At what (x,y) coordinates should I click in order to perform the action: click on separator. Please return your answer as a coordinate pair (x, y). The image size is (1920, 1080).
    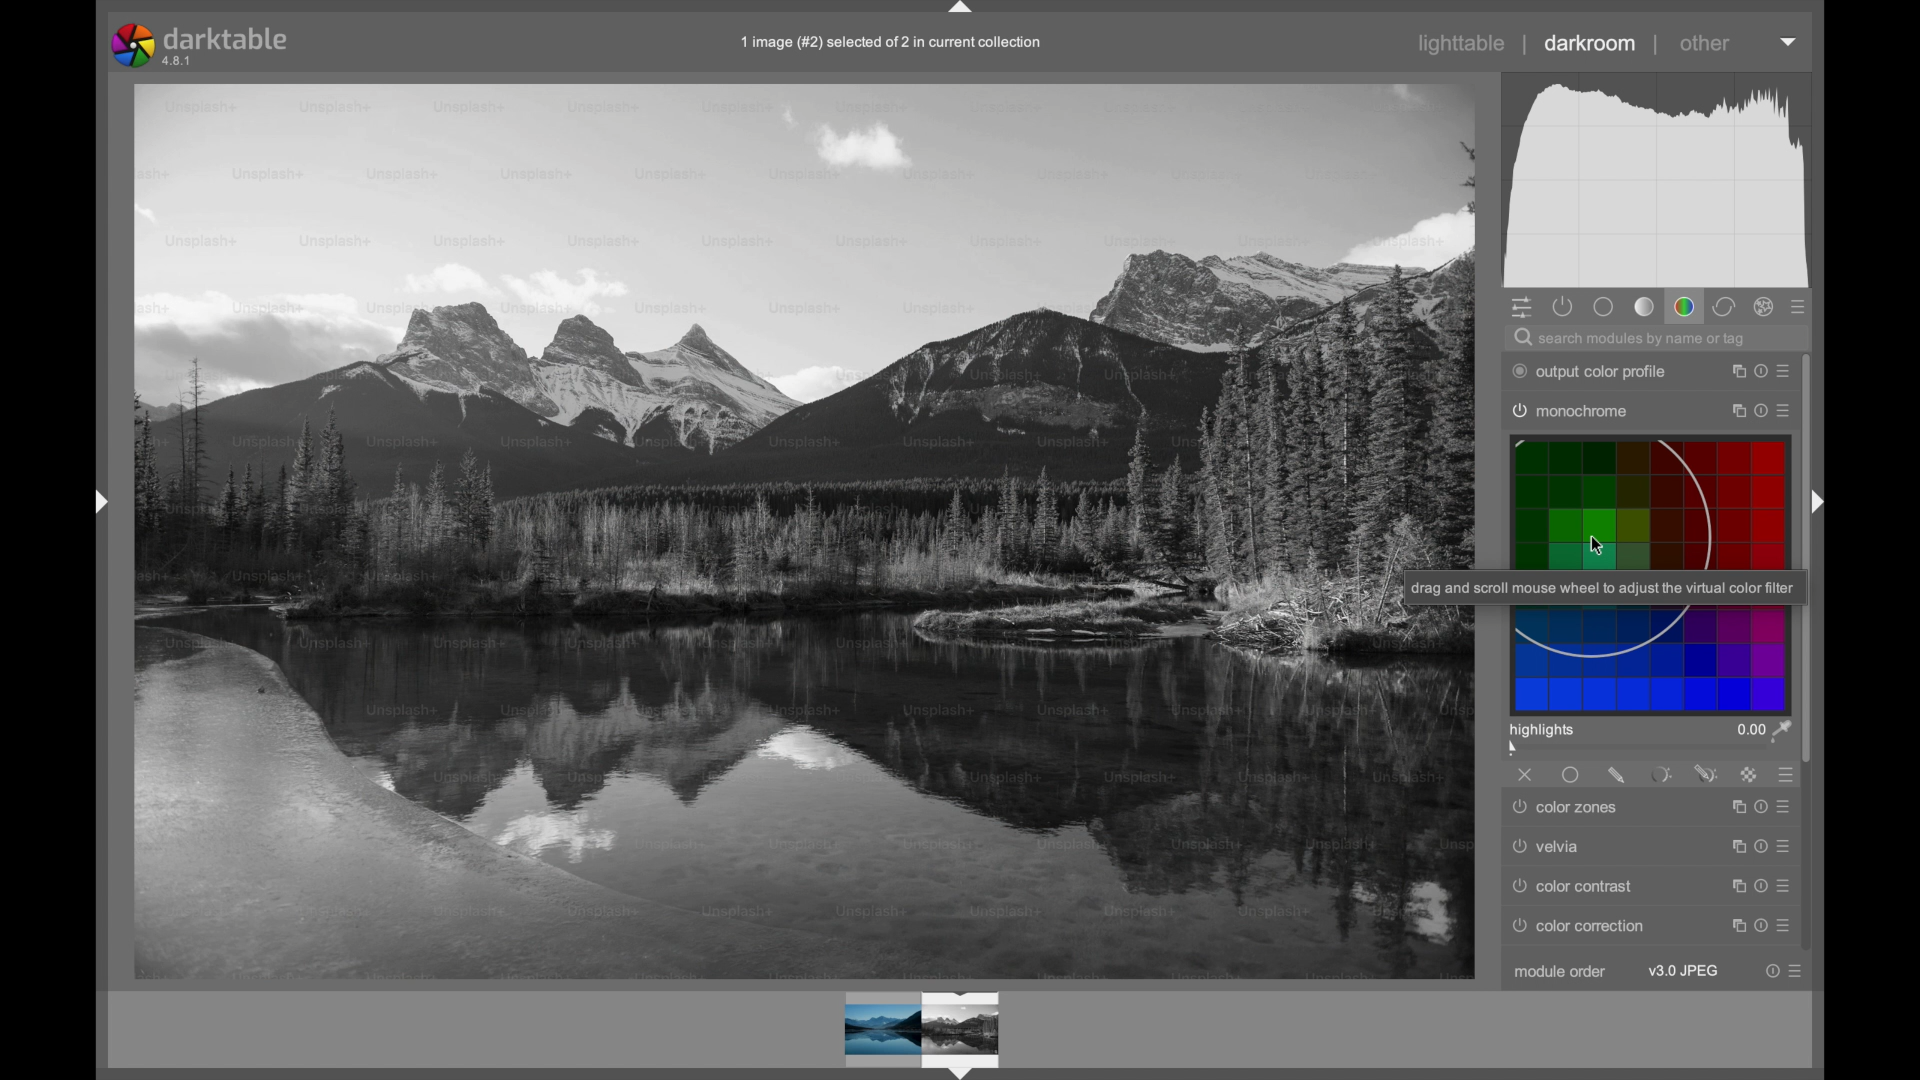
    Looking at the image, I should click on (1656, 46).